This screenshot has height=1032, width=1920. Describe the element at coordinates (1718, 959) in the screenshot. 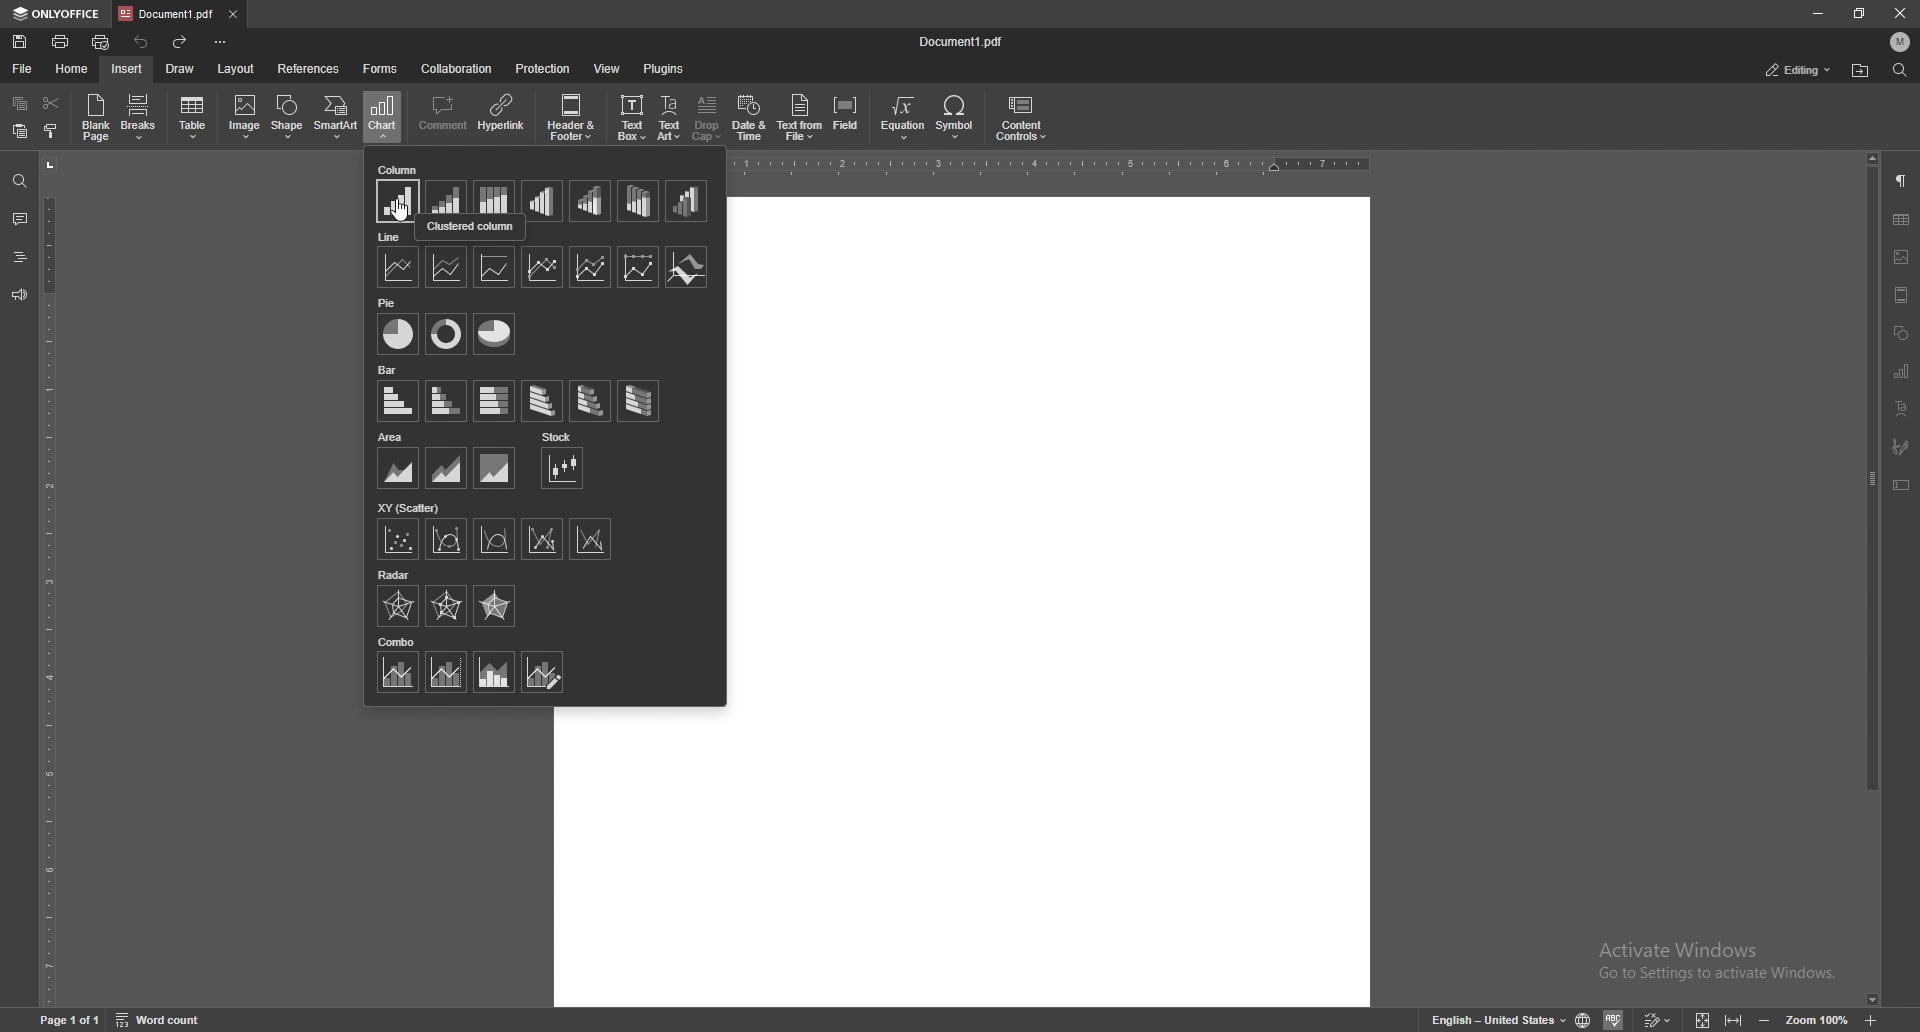

I see `Activate windows` at that location.